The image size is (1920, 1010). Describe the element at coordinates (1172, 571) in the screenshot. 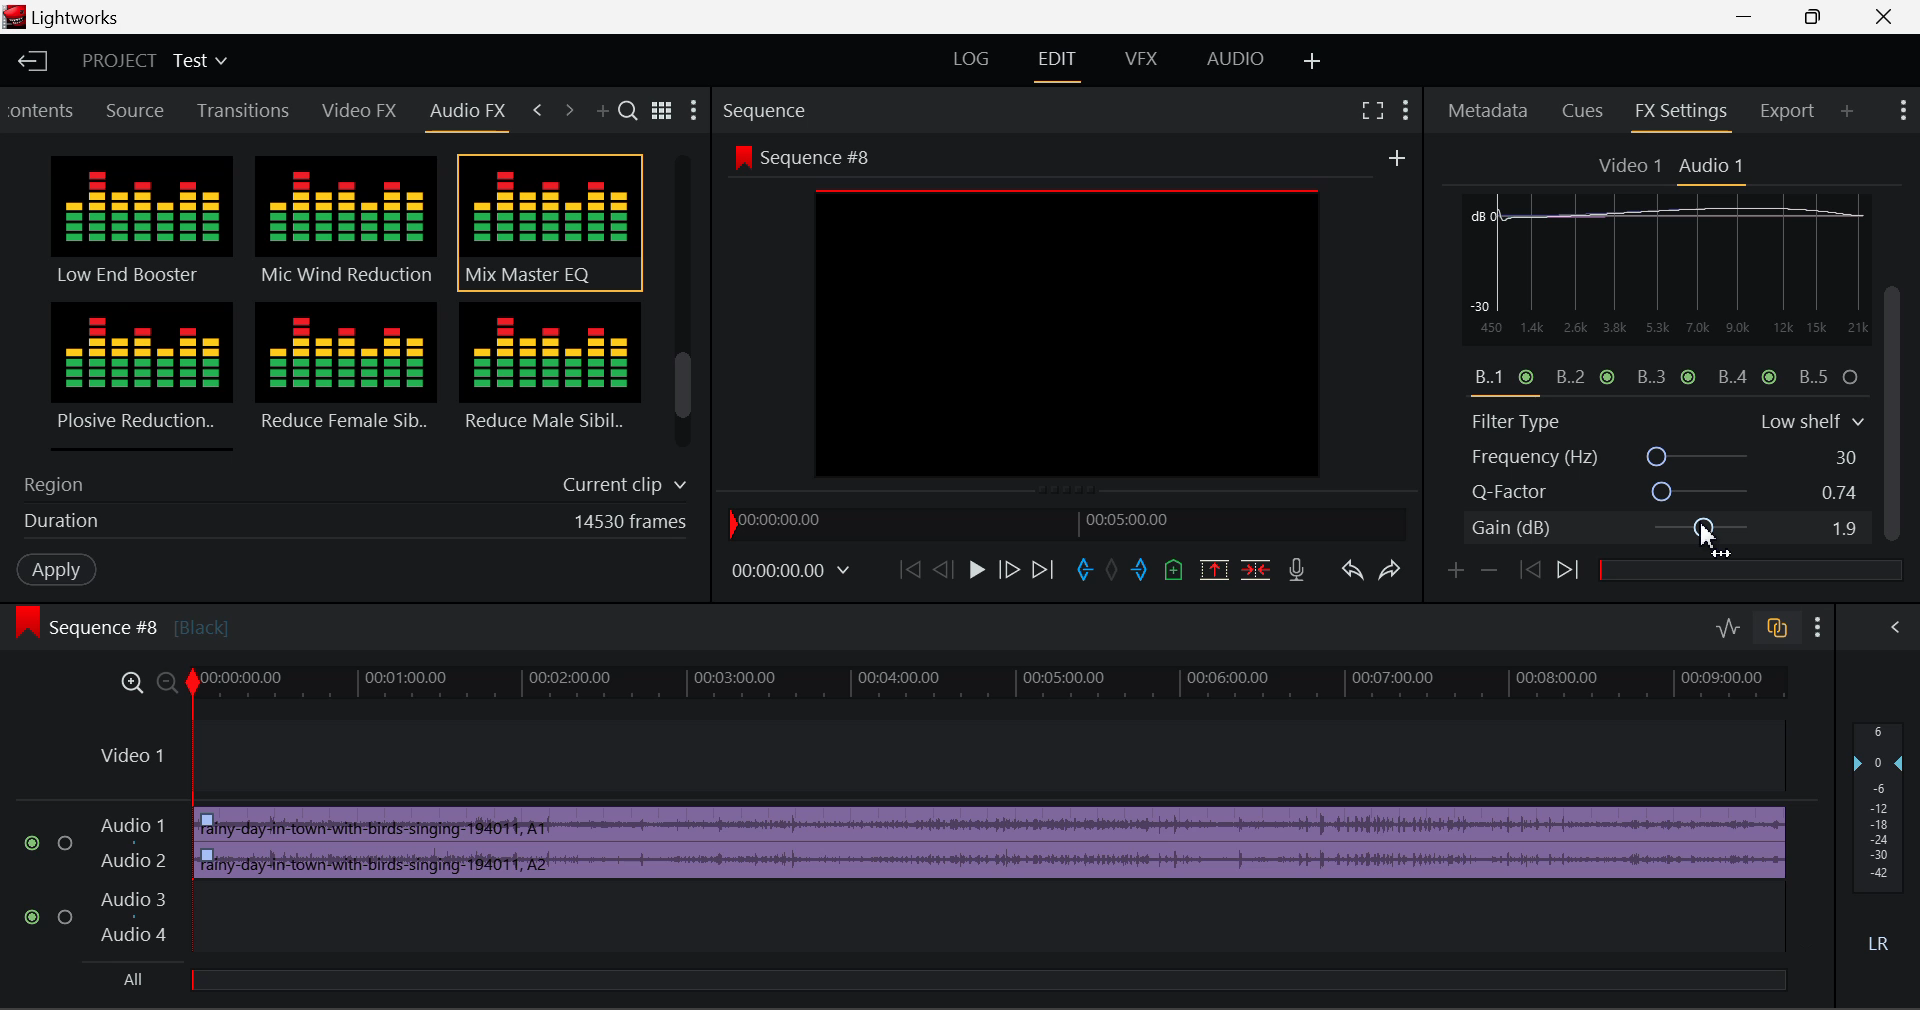

I see `Mark Cue` at that location.